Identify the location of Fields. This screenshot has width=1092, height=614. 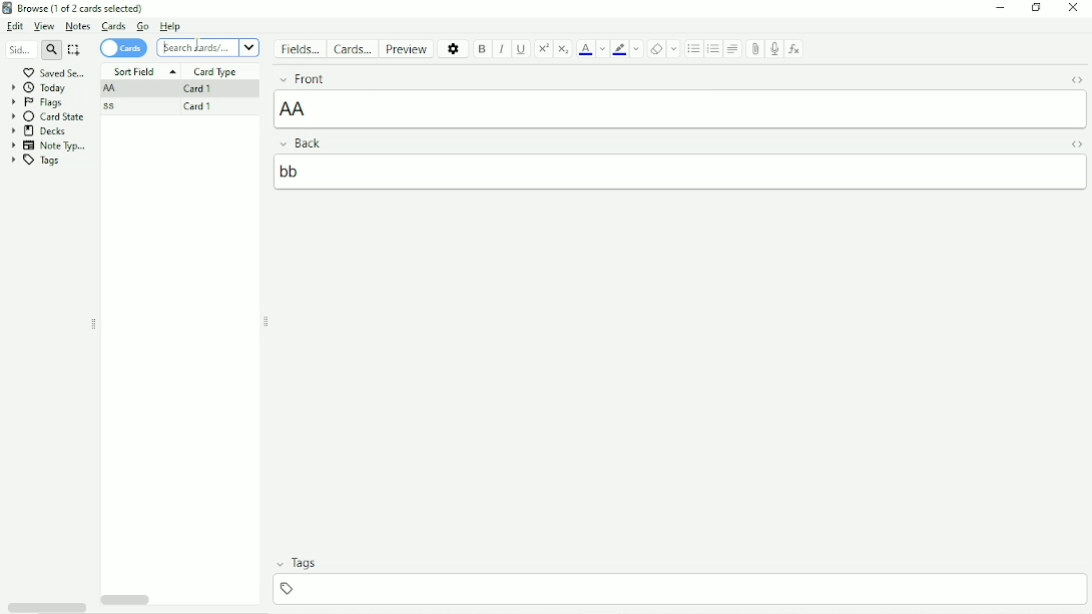
(302, 49).